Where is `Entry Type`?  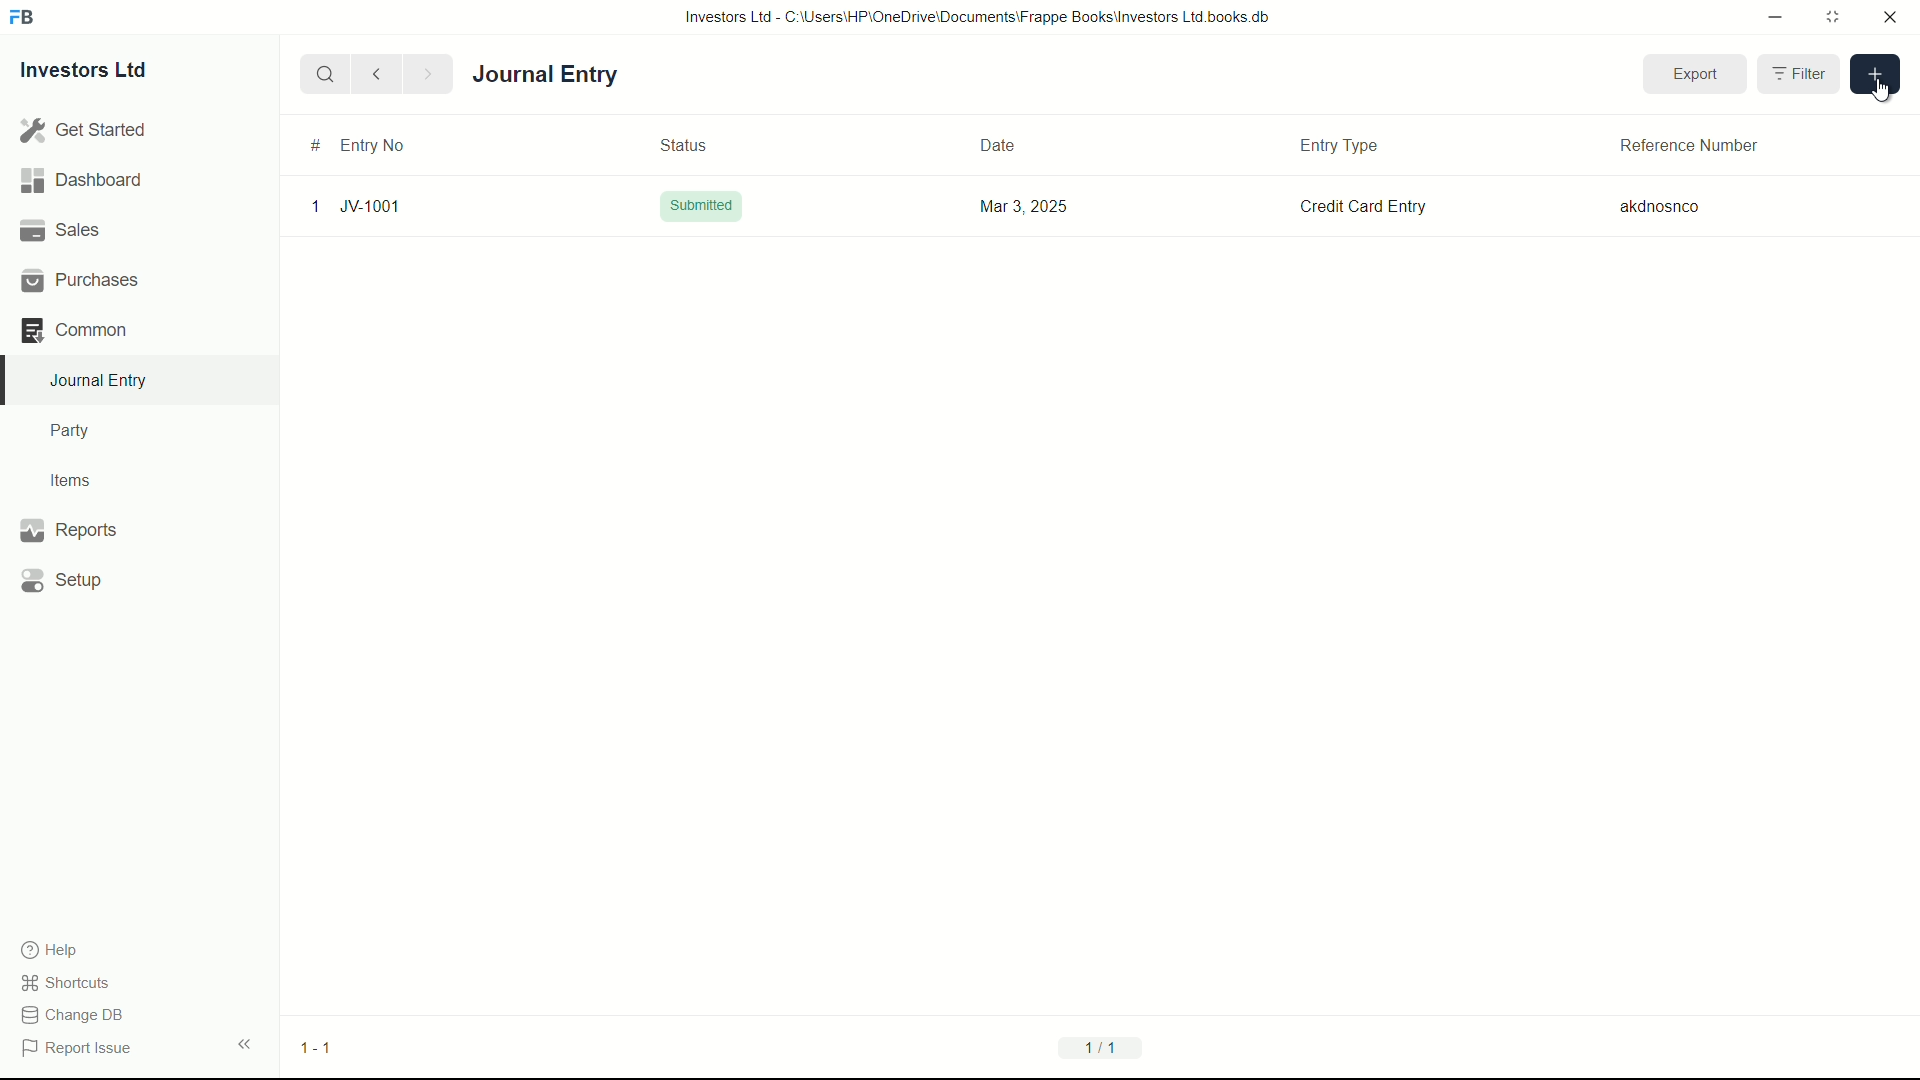 Entry Type is located at coordinates (1341, 145).